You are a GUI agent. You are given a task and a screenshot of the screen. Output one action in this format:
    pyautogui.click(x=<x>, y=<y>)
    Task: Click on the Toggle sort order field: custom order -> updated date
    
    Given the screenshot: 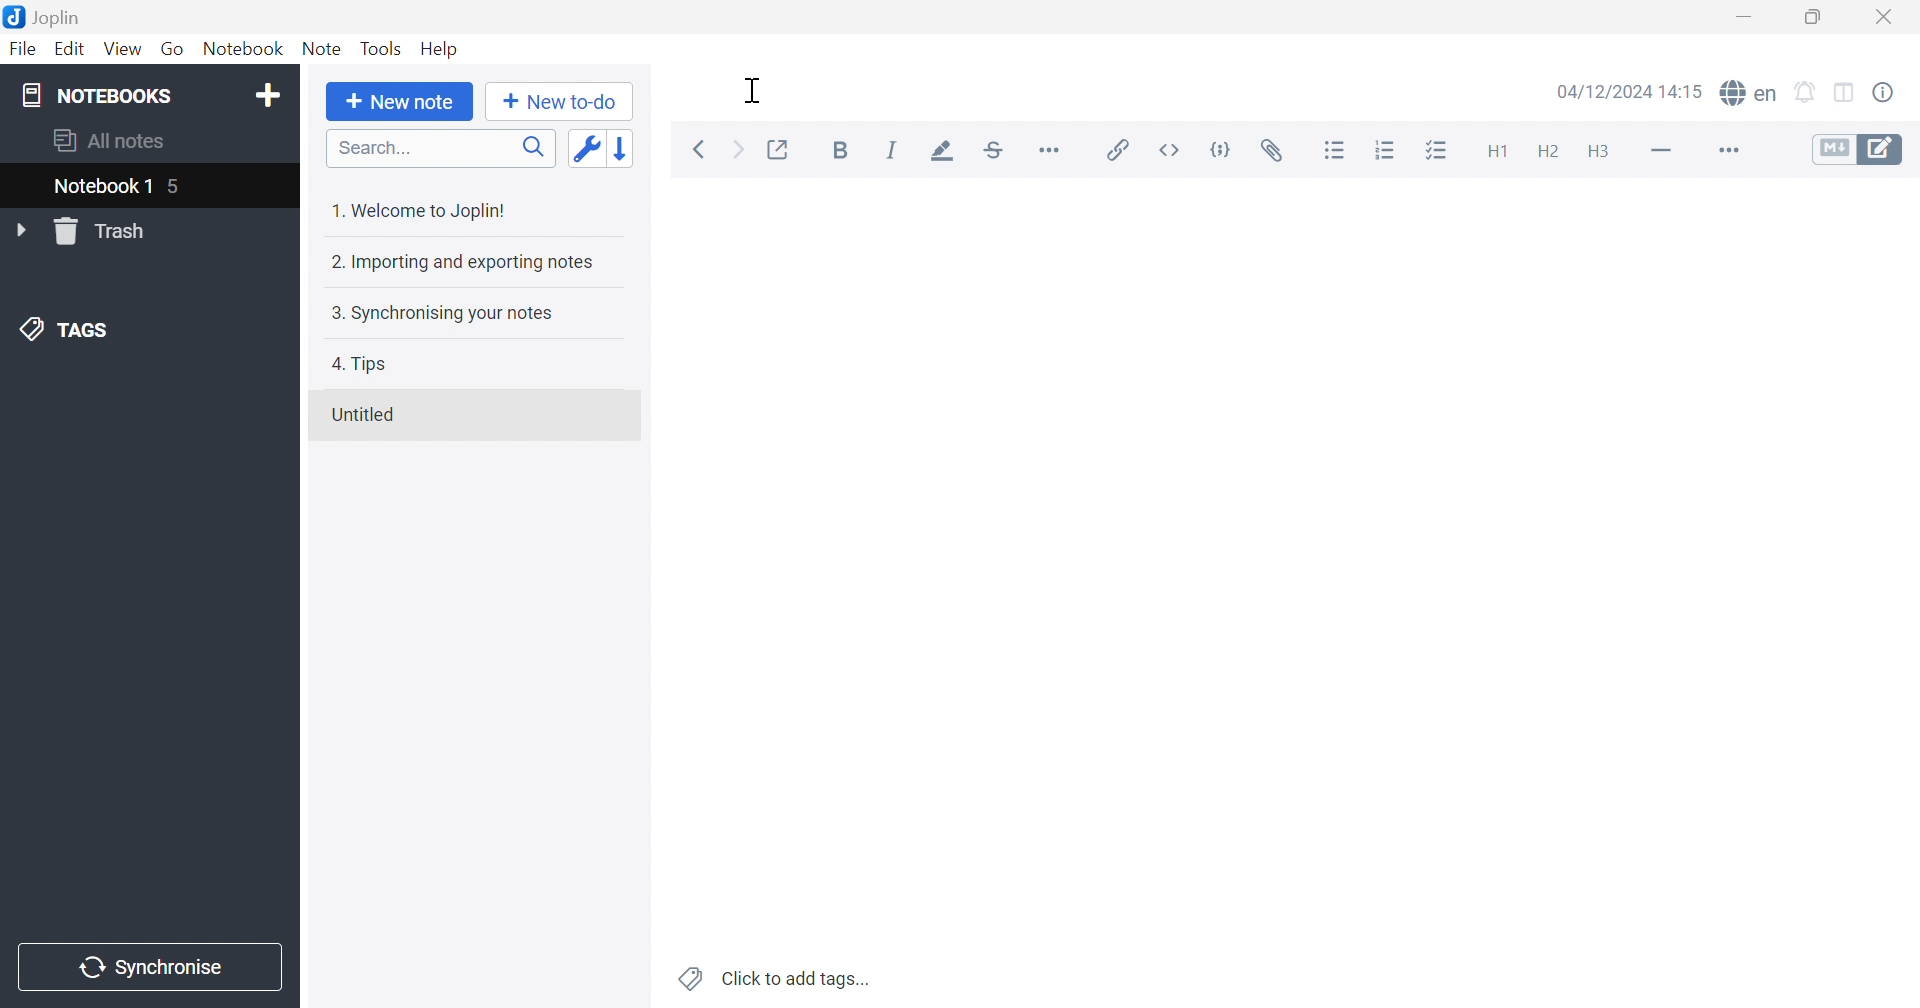 What is the action you would take?
    pyautogui.click(x=585, y=147)
    